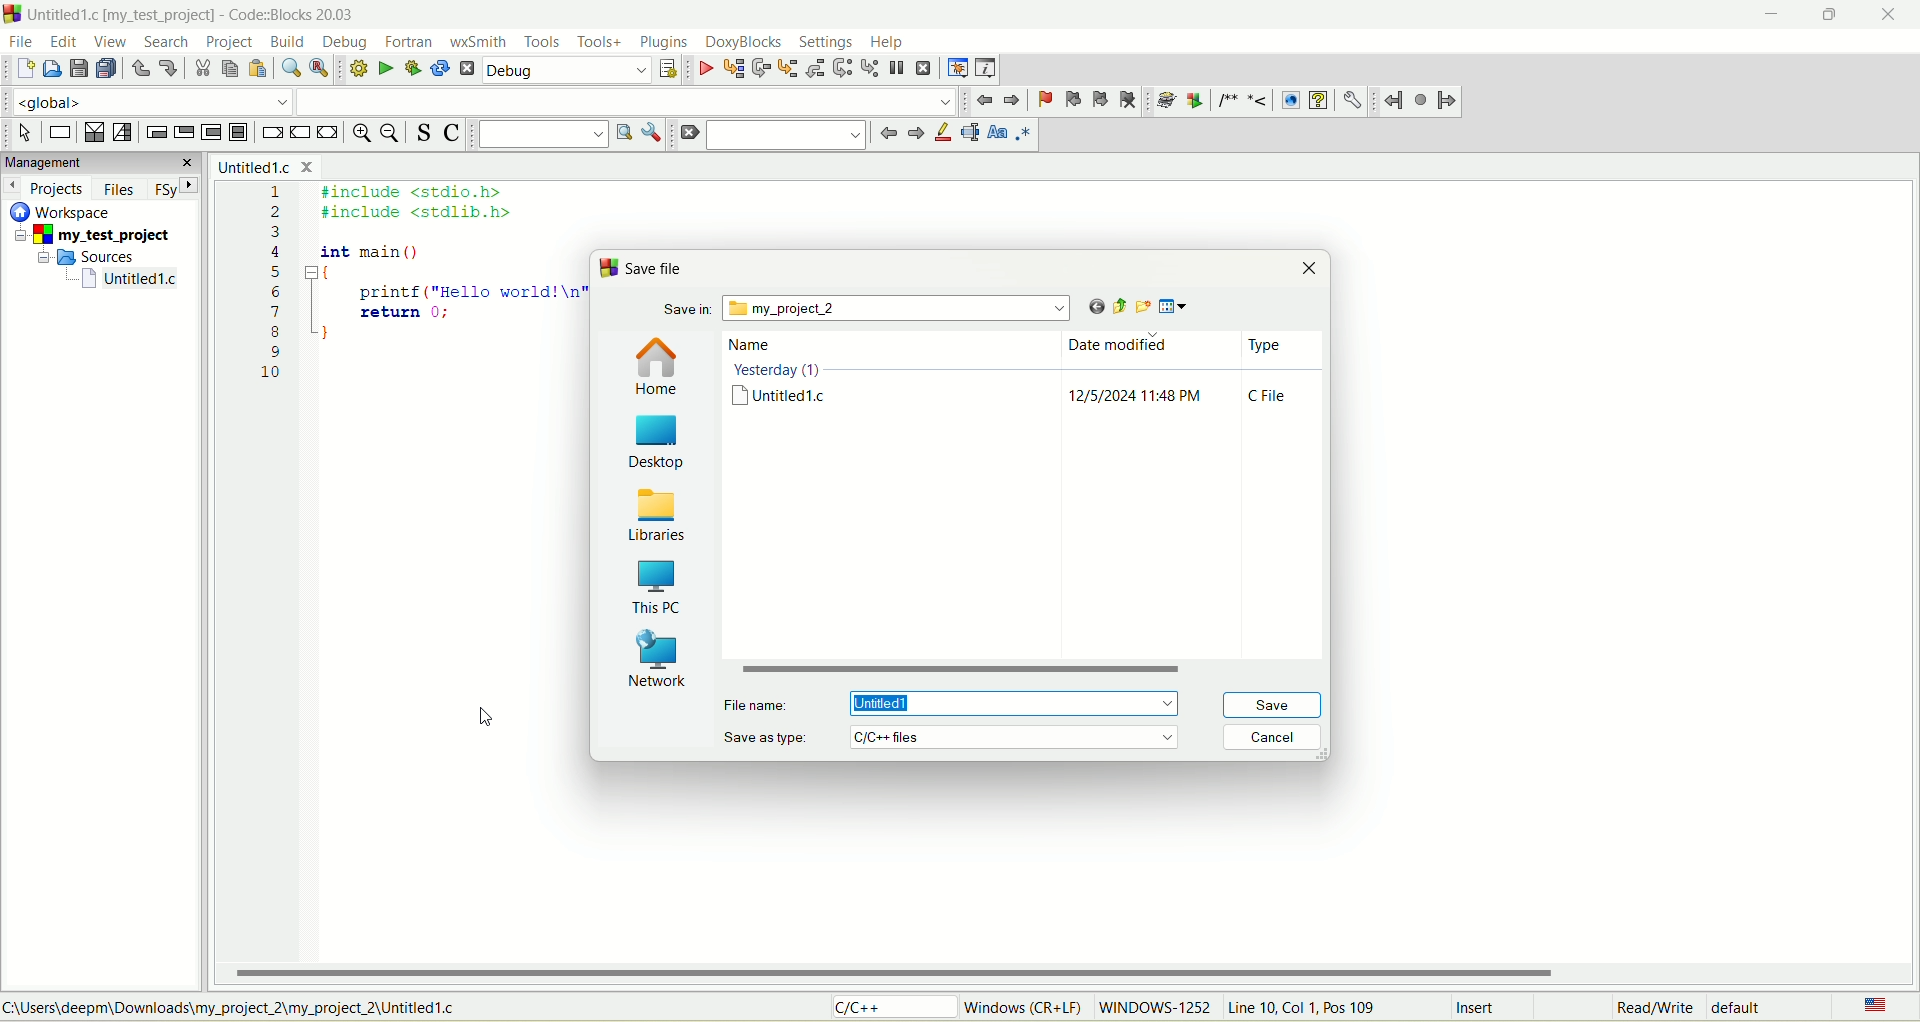  Describe the element at coordinates (1267, 705) in the screenshot. I see `save` at that location.